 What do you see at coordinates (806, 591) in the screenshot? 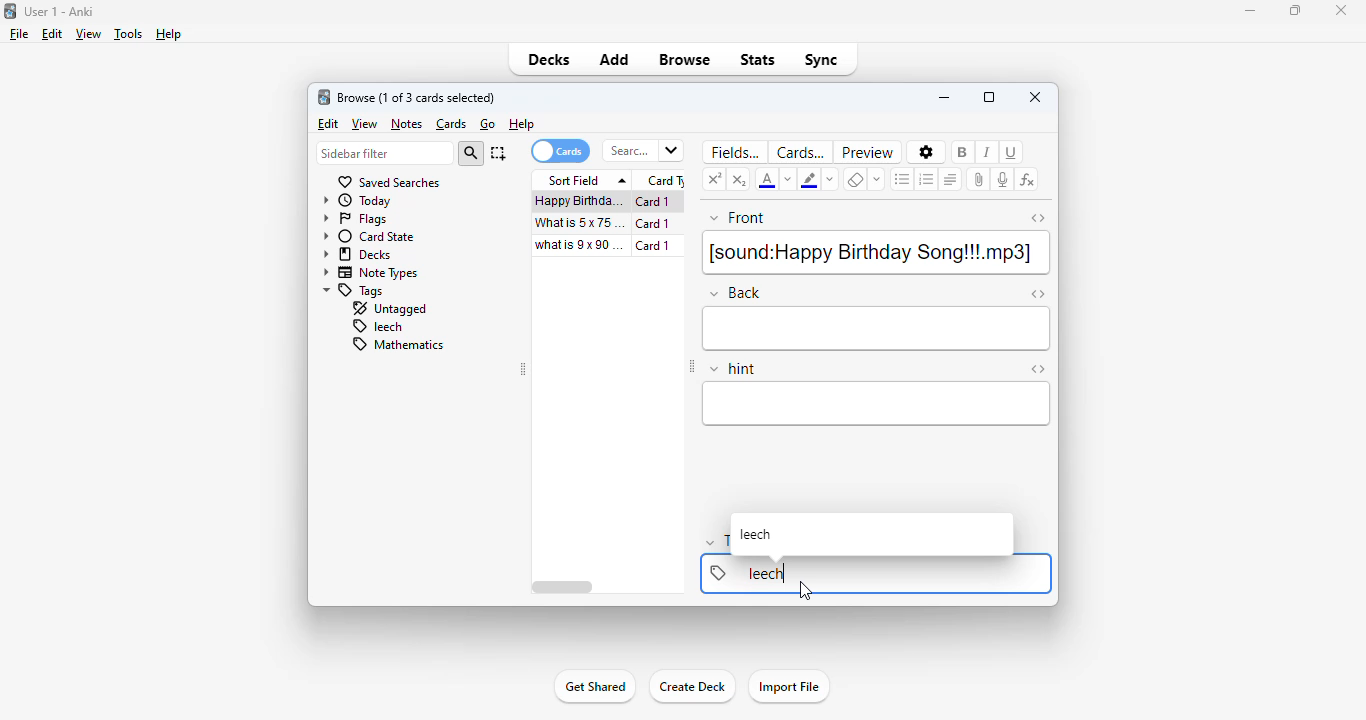
I see `cursor` at bounding box center [806, 591].